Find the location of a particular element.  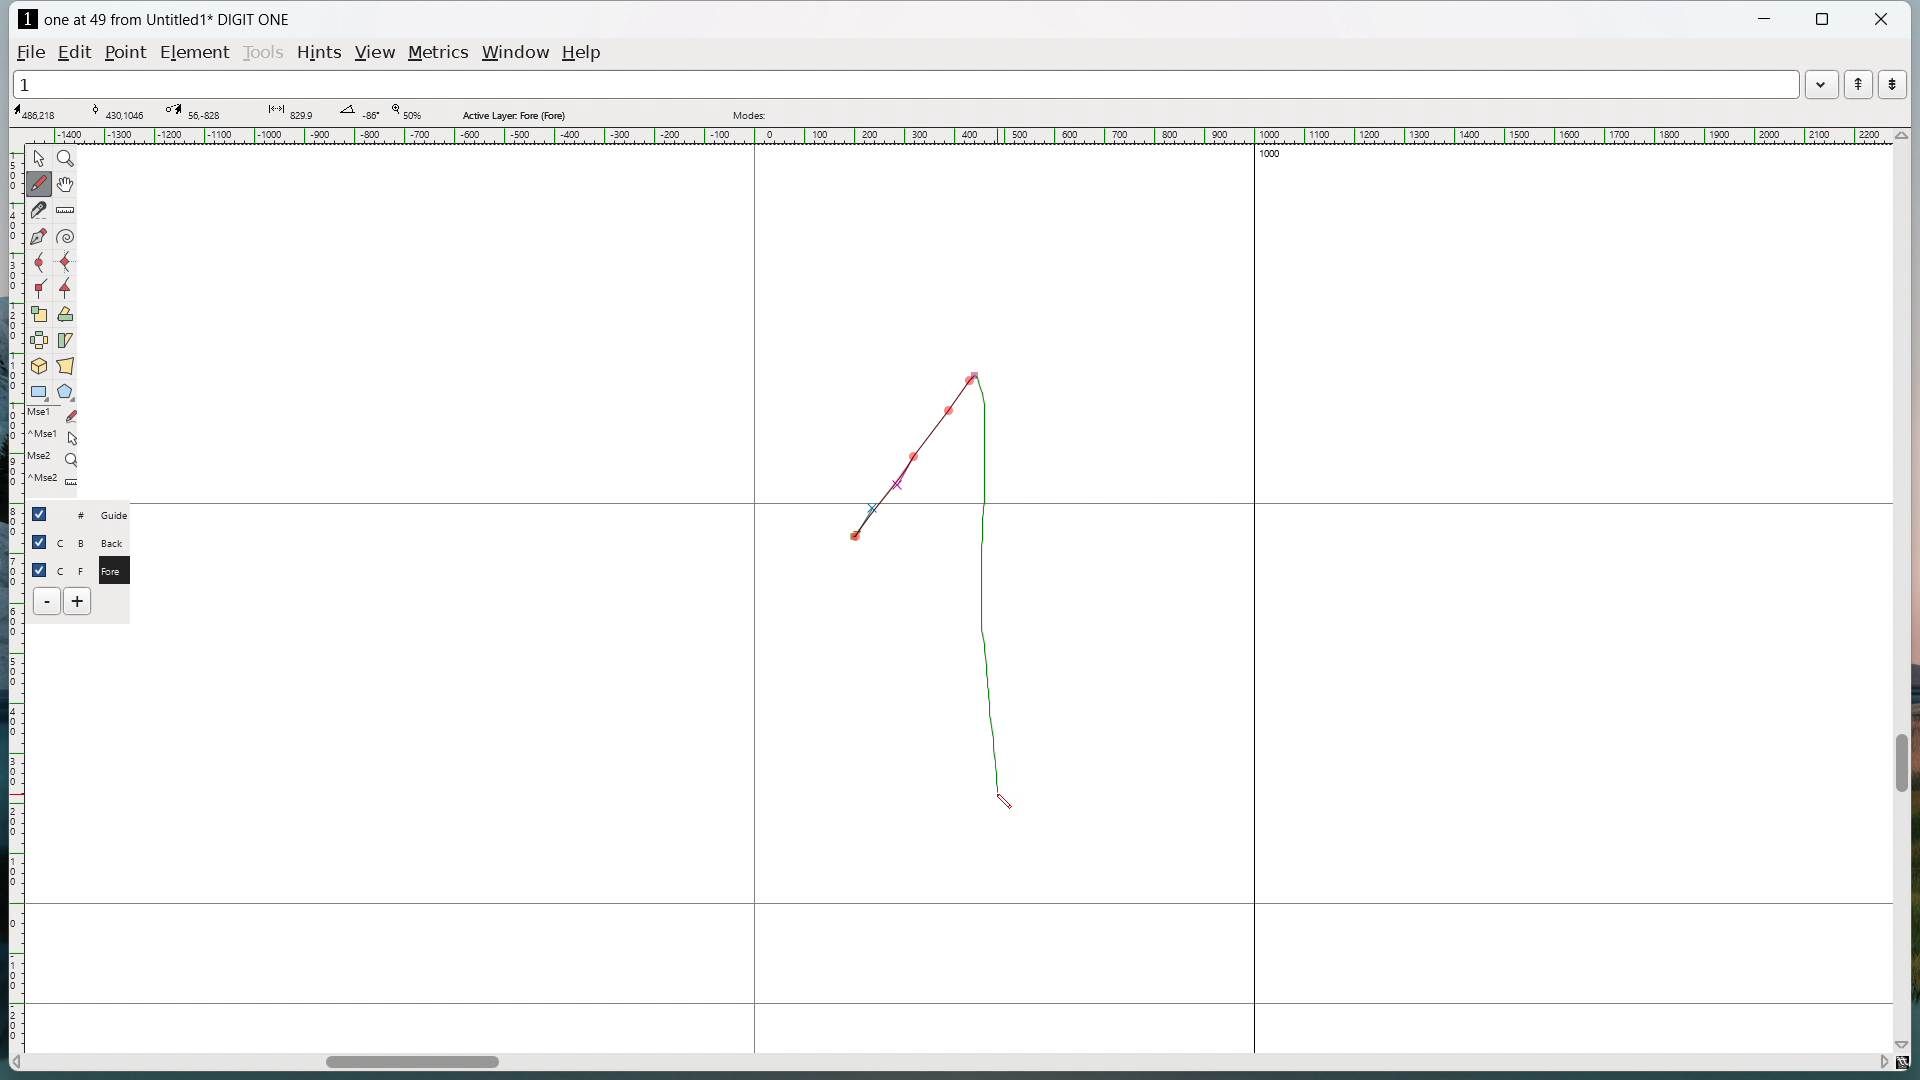

add layer is located at coordinates (79, 601).